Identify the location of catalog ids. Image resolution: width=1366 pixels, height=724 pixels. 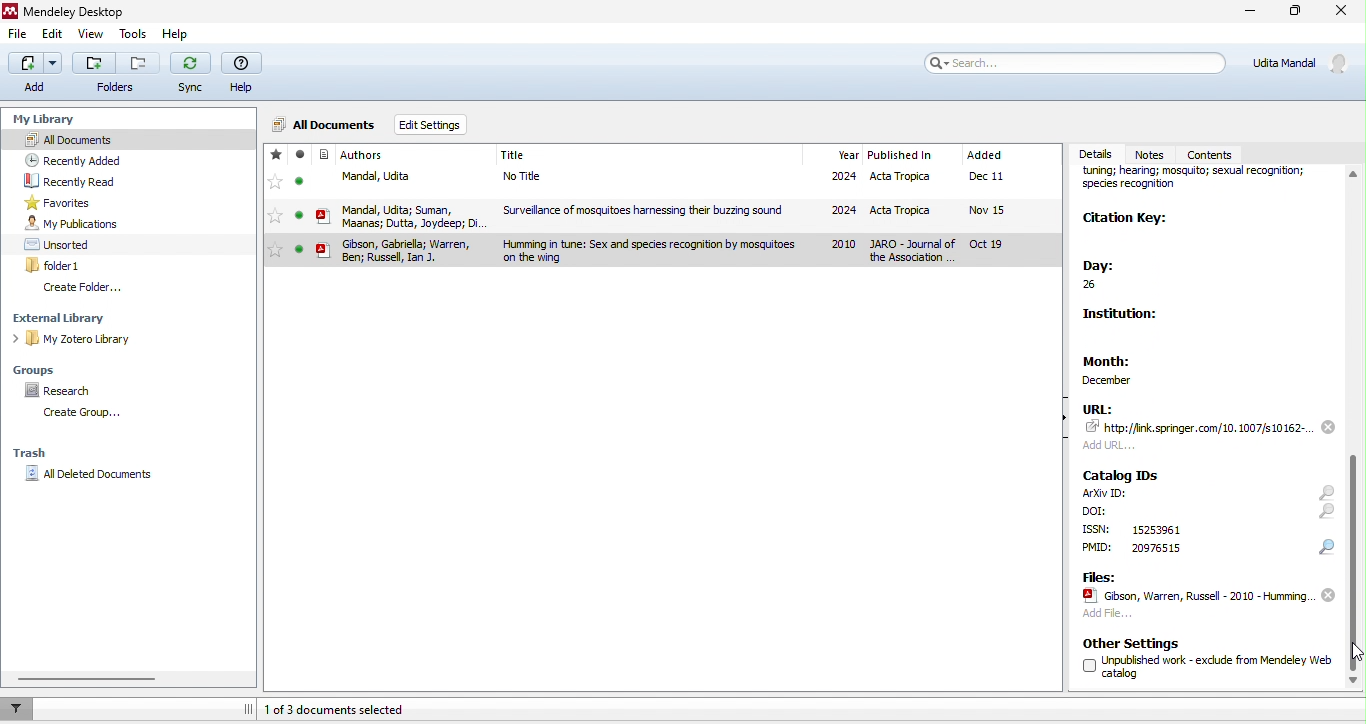
(1122, 475).